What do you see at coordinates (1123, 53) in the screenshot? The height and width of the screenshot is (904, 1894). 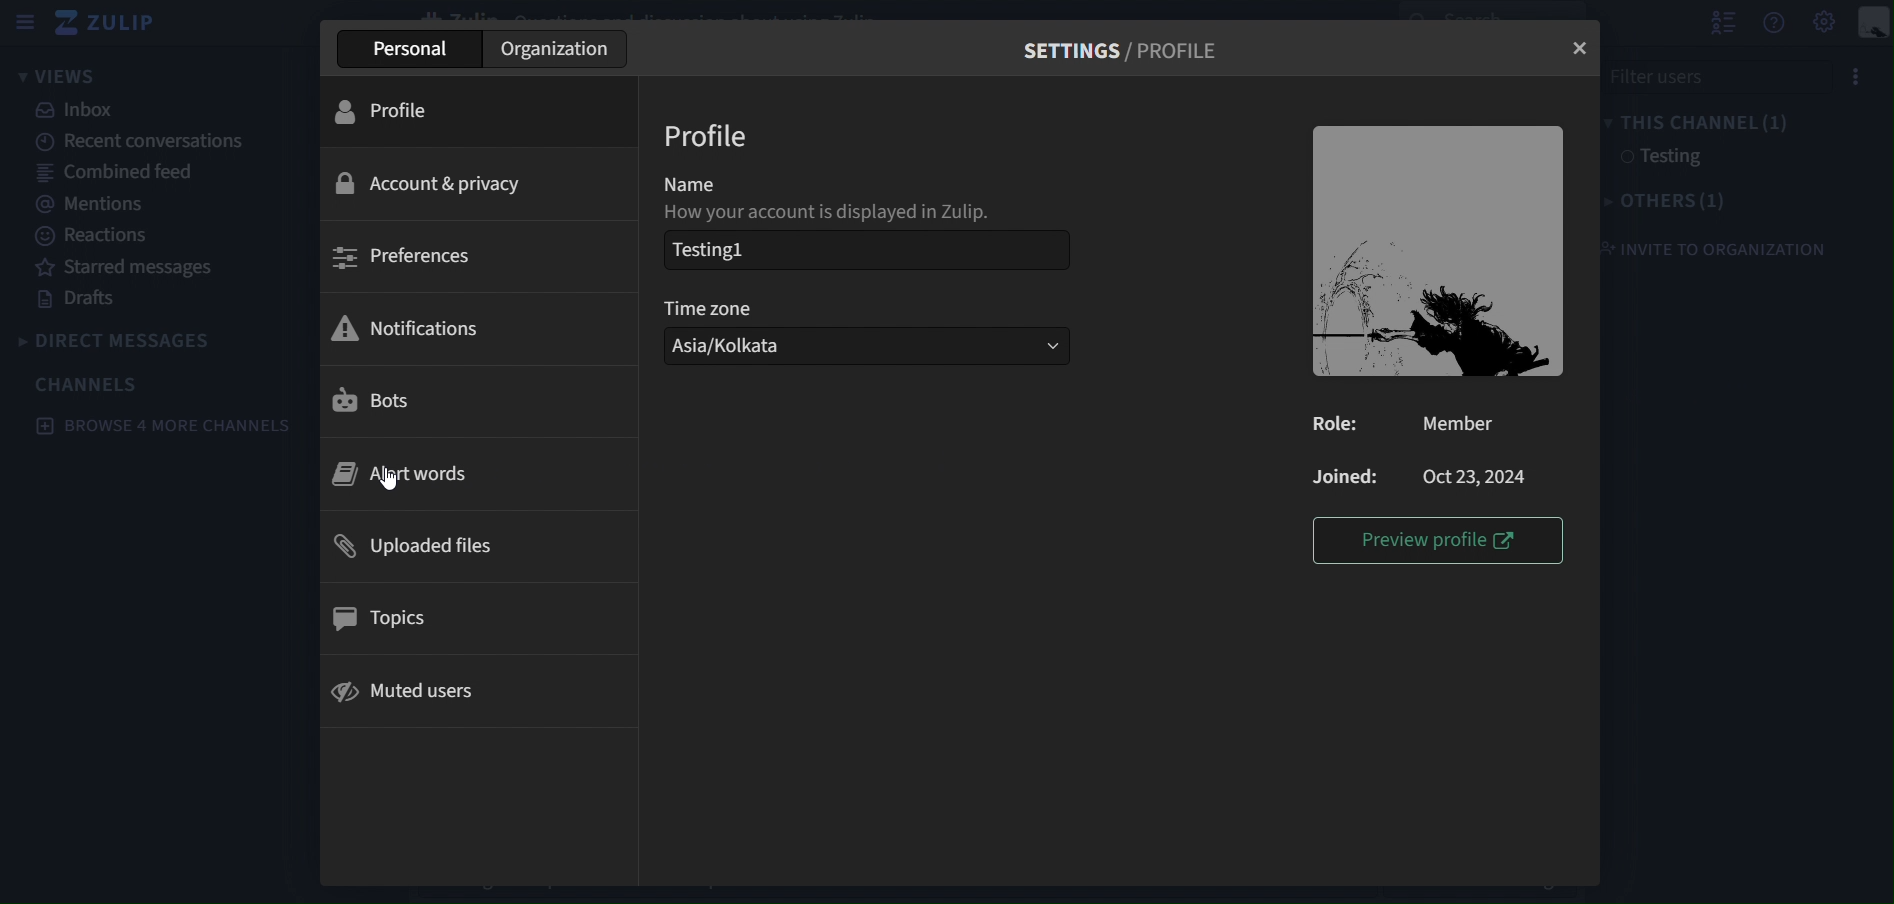 I see `settings` at bounding box center [1123, 53].